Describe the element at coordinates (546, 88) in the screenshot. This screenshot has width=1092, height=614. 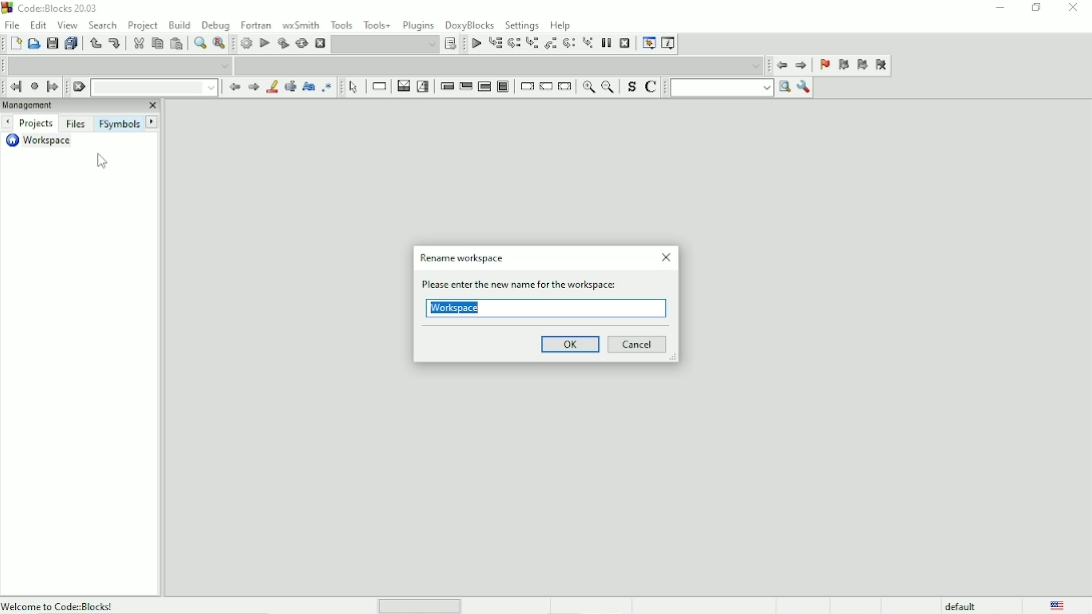
I see `Continue instruction` at that location.